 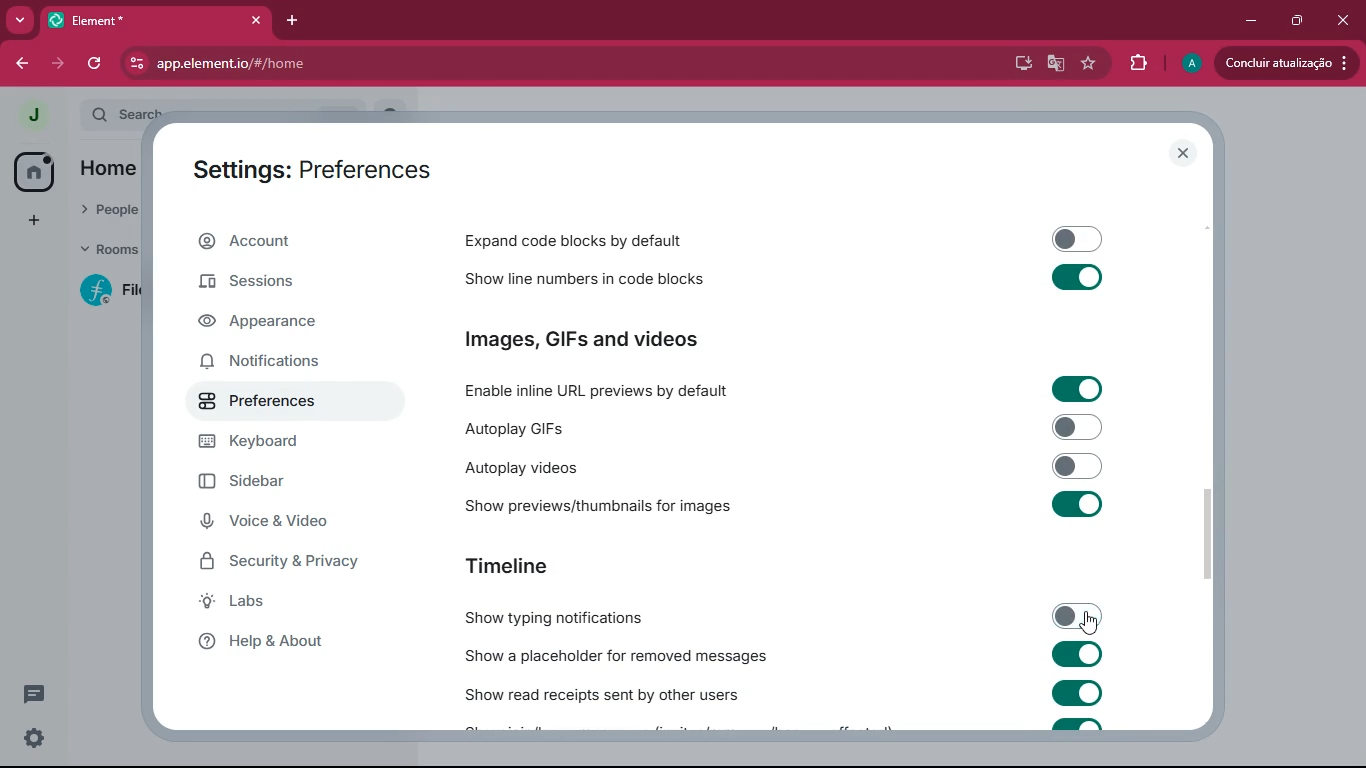 I want to click on minimize, so click(x=1250, y=22).